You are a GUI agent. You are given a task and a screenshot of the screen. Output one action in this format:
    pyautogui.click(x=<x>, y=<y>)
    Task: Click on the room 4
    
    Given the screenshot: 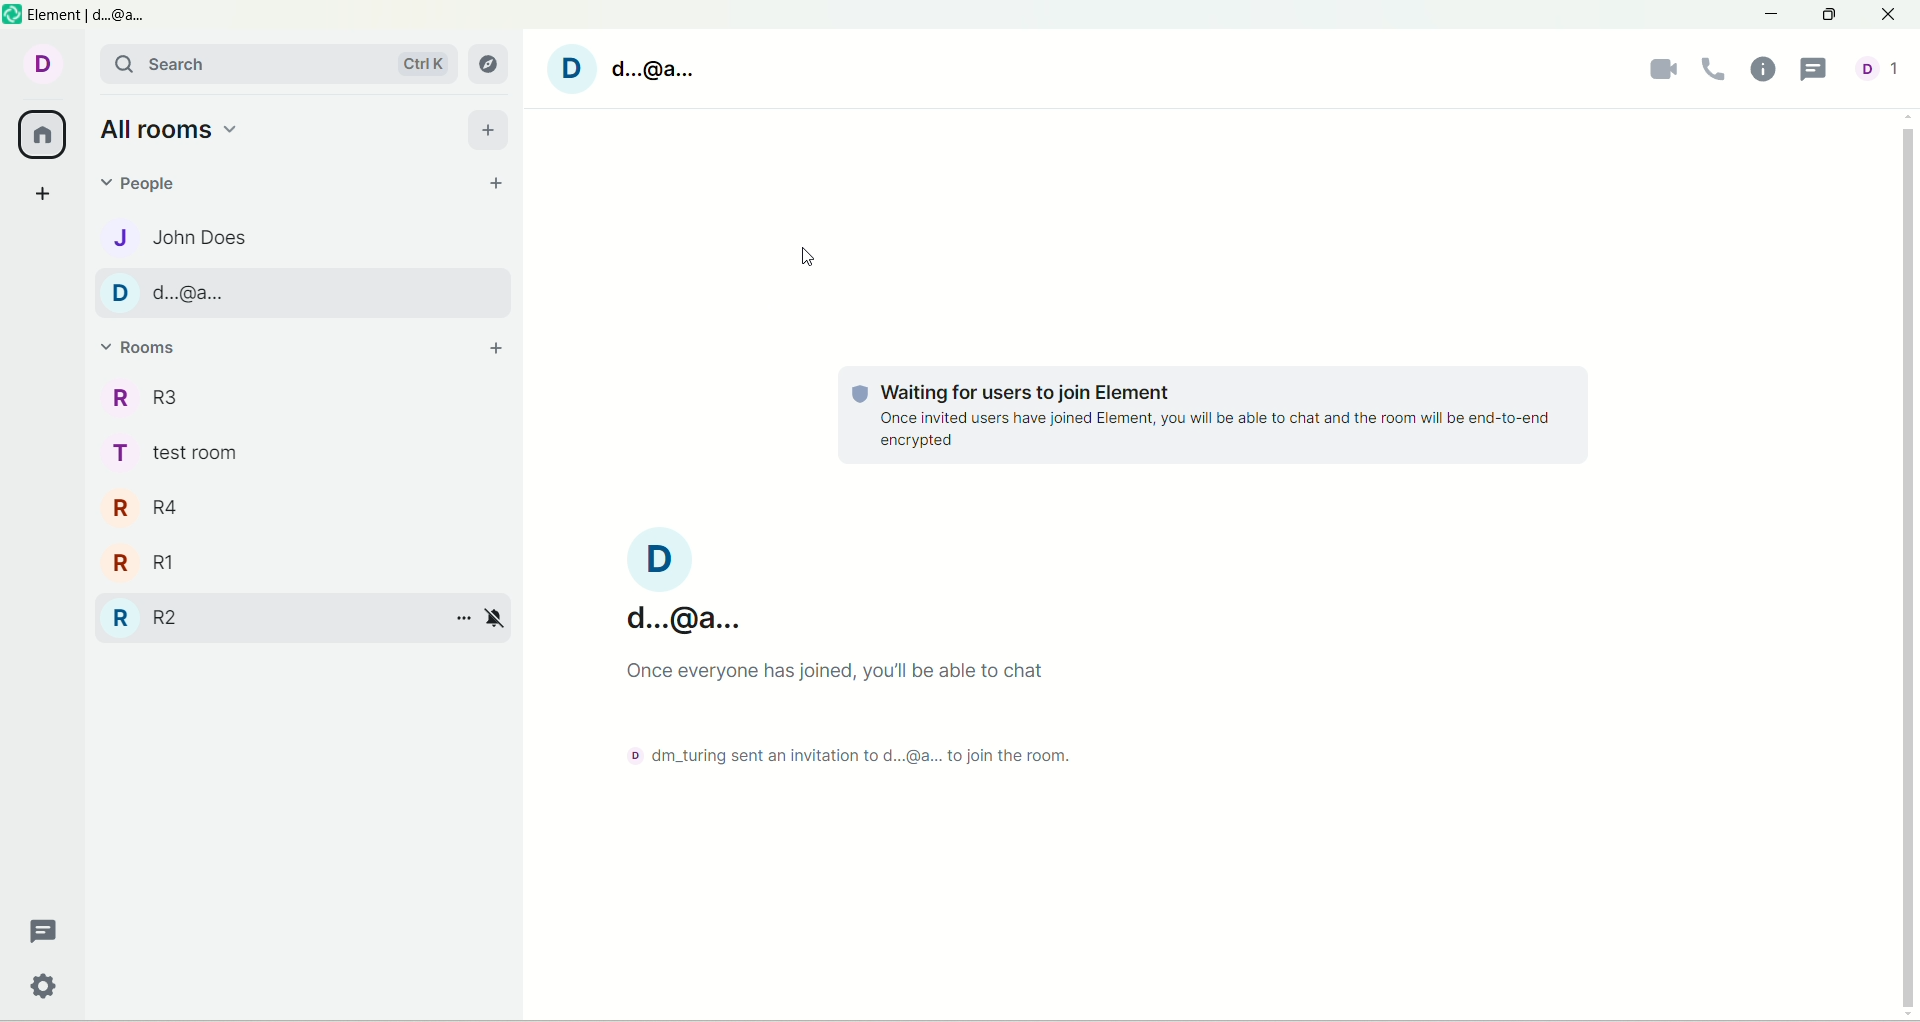 What is the action you would take?
    pyautogui.click(x=184, y=509)
    